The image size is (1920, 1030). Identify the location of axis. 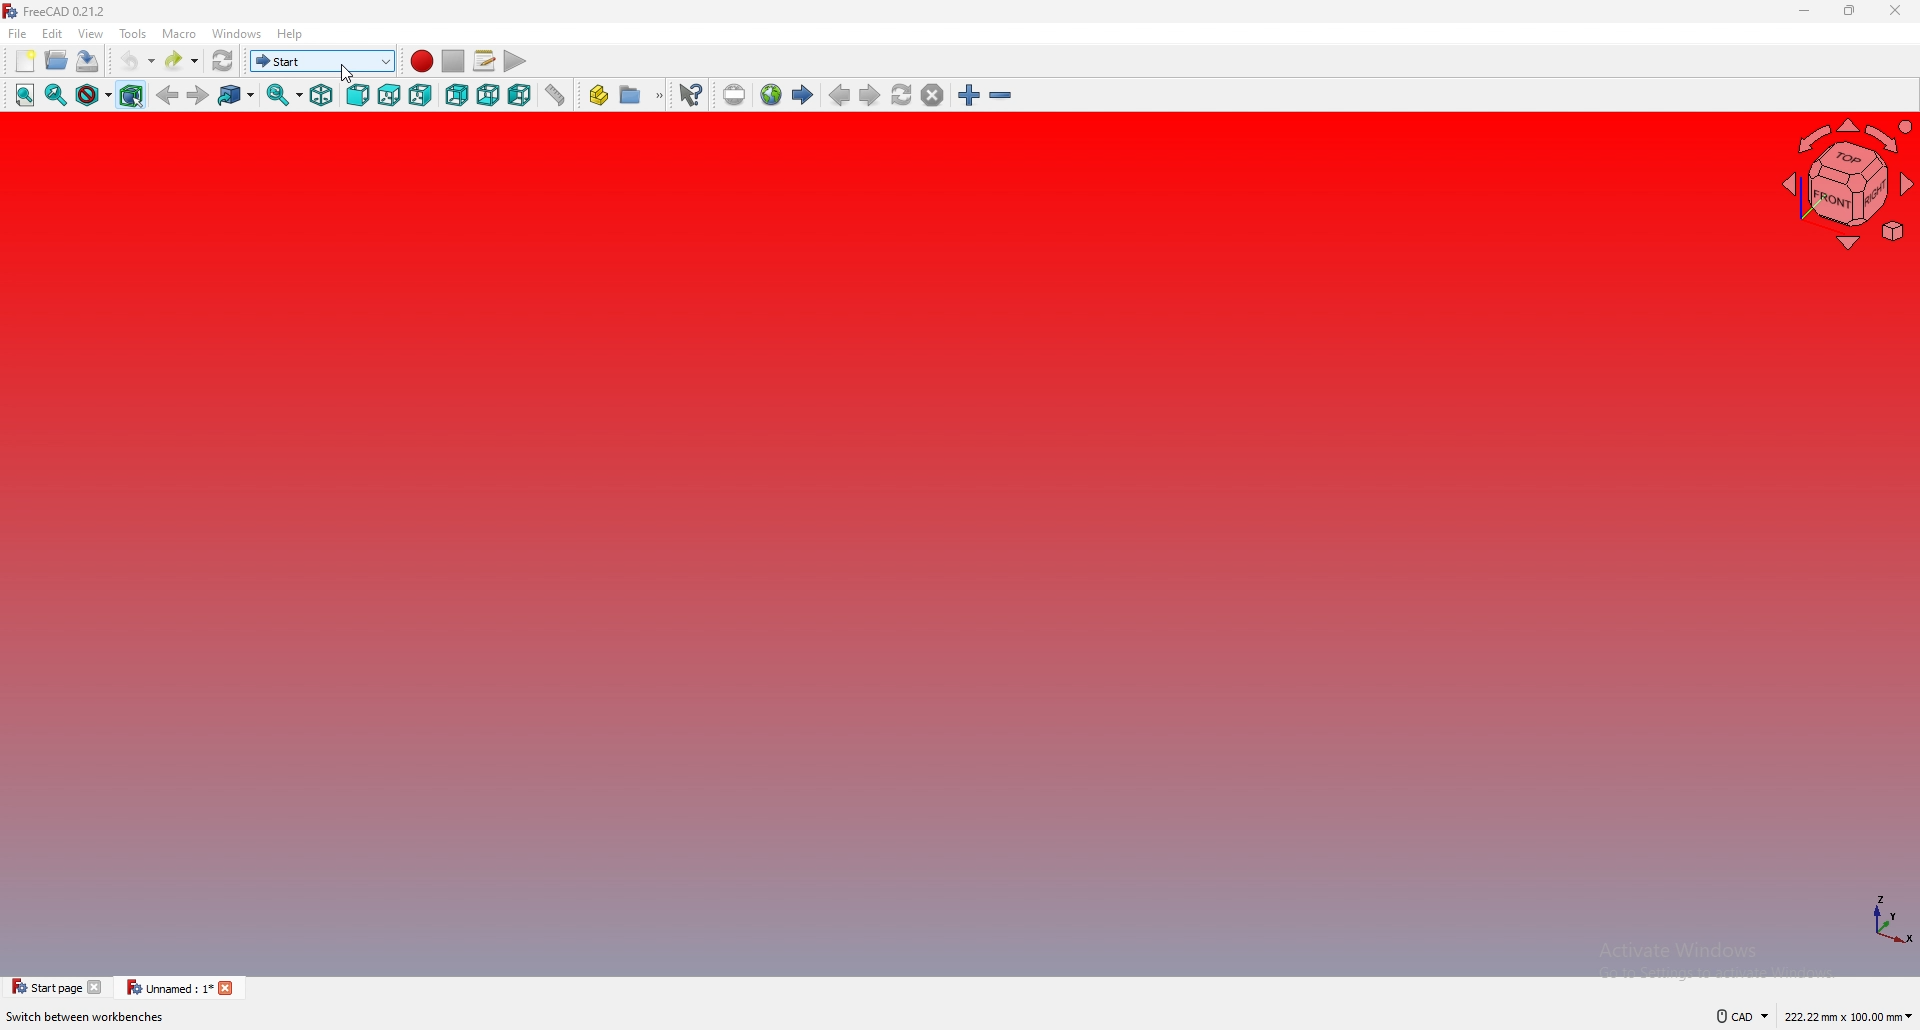
(1889, 920).